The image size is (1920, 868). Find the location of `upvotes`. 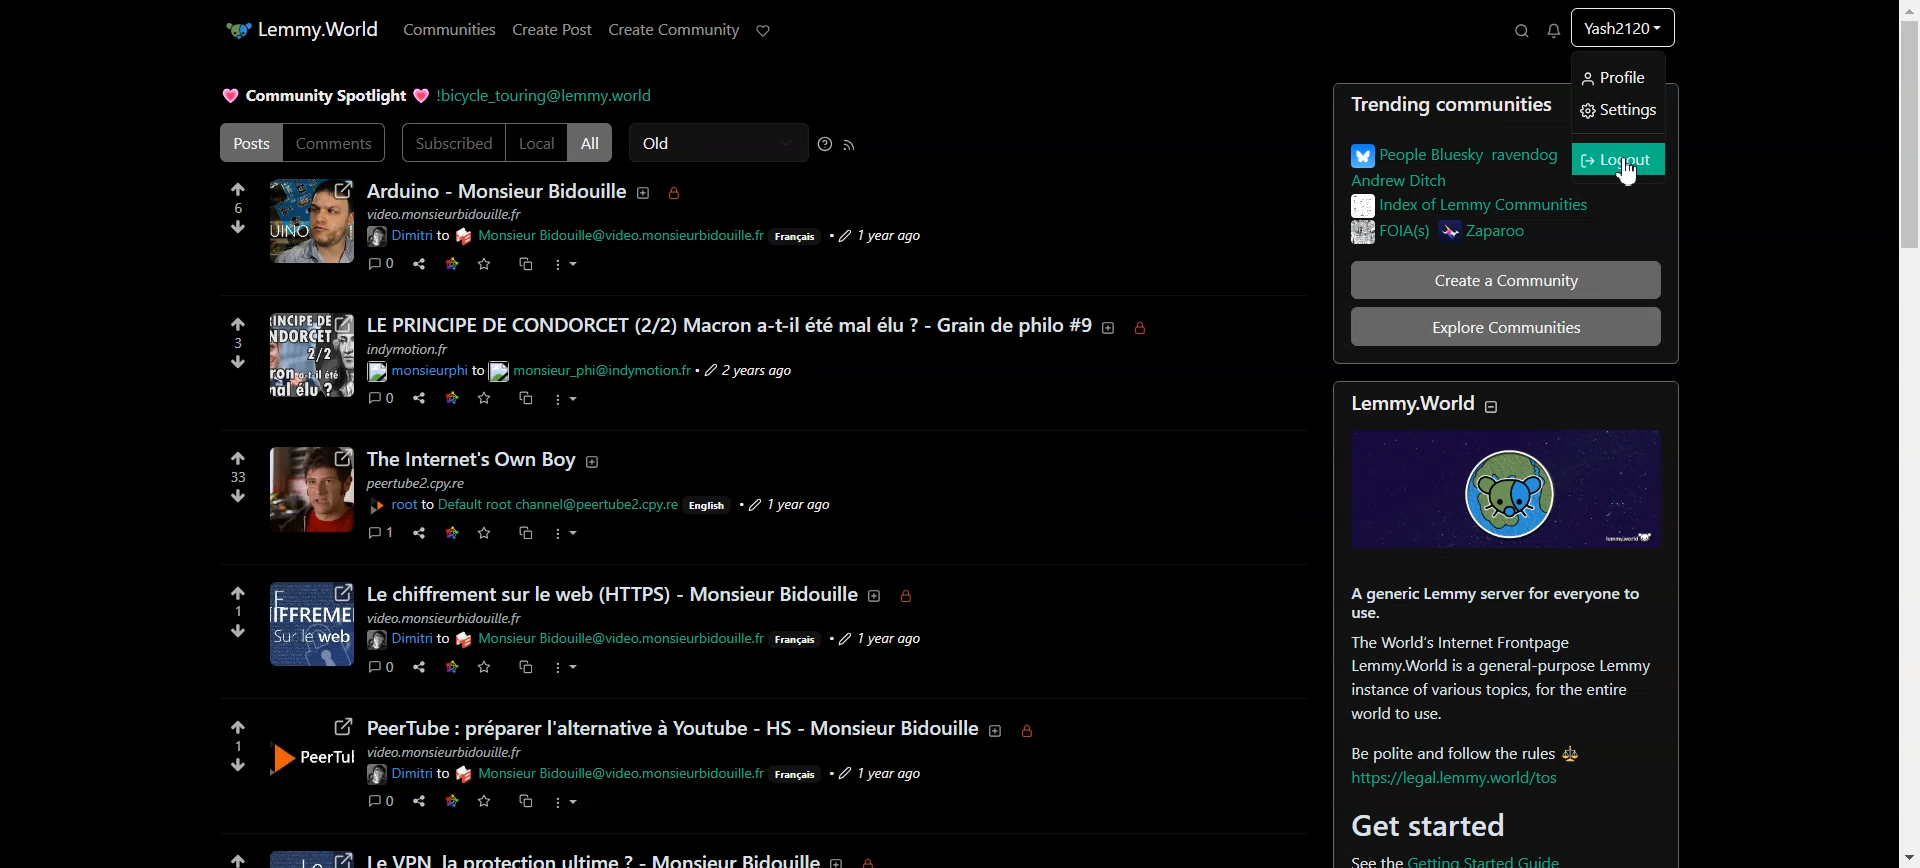

upvotes is located at coordinates (238, 721).